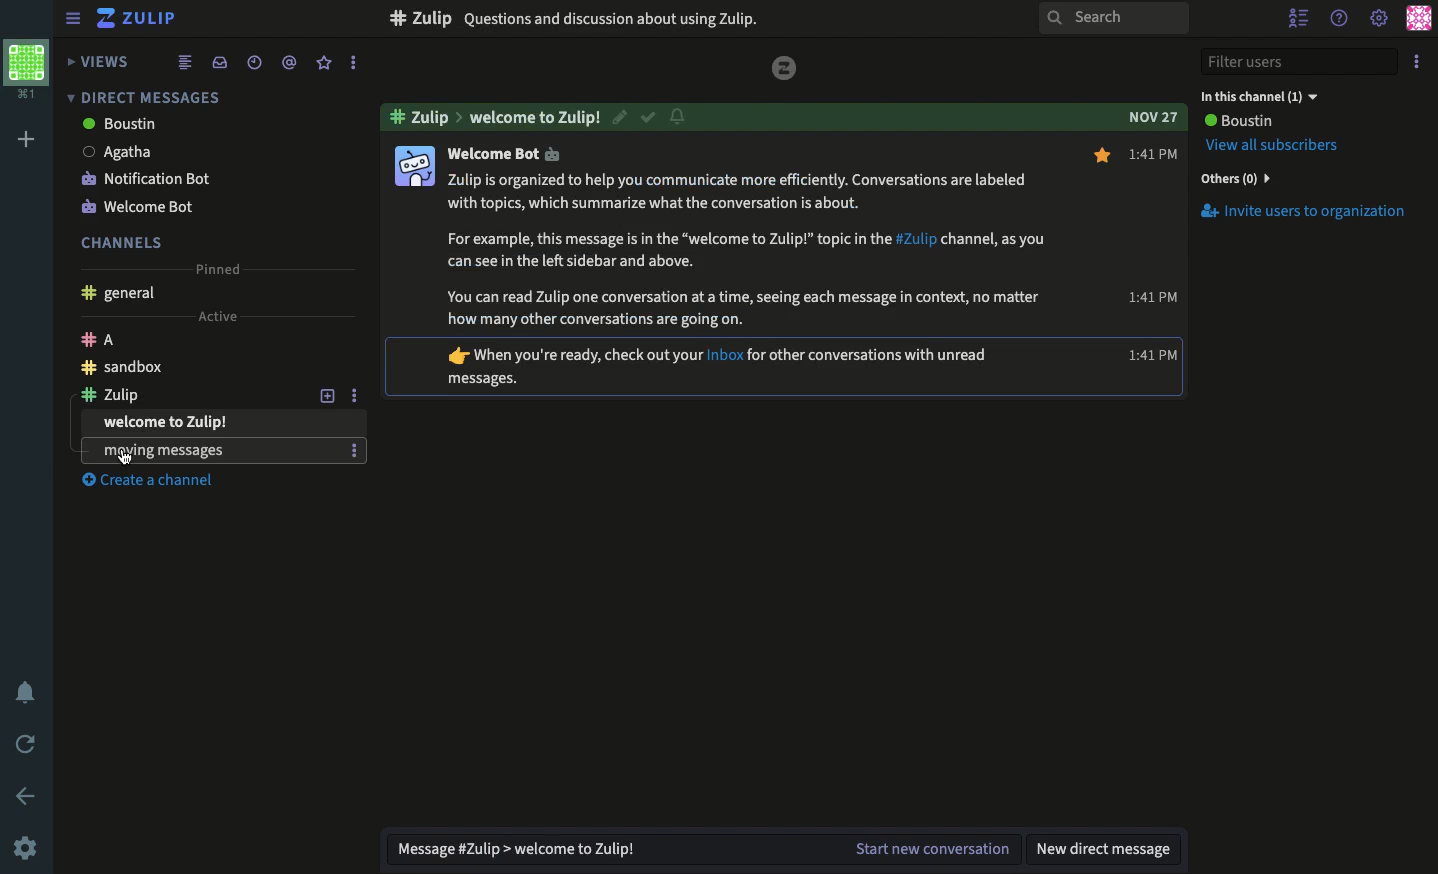  What do you see at coordinates (1259, 96) in the screenshot?
I see `In this channel` at bounding box center [1259, 96].